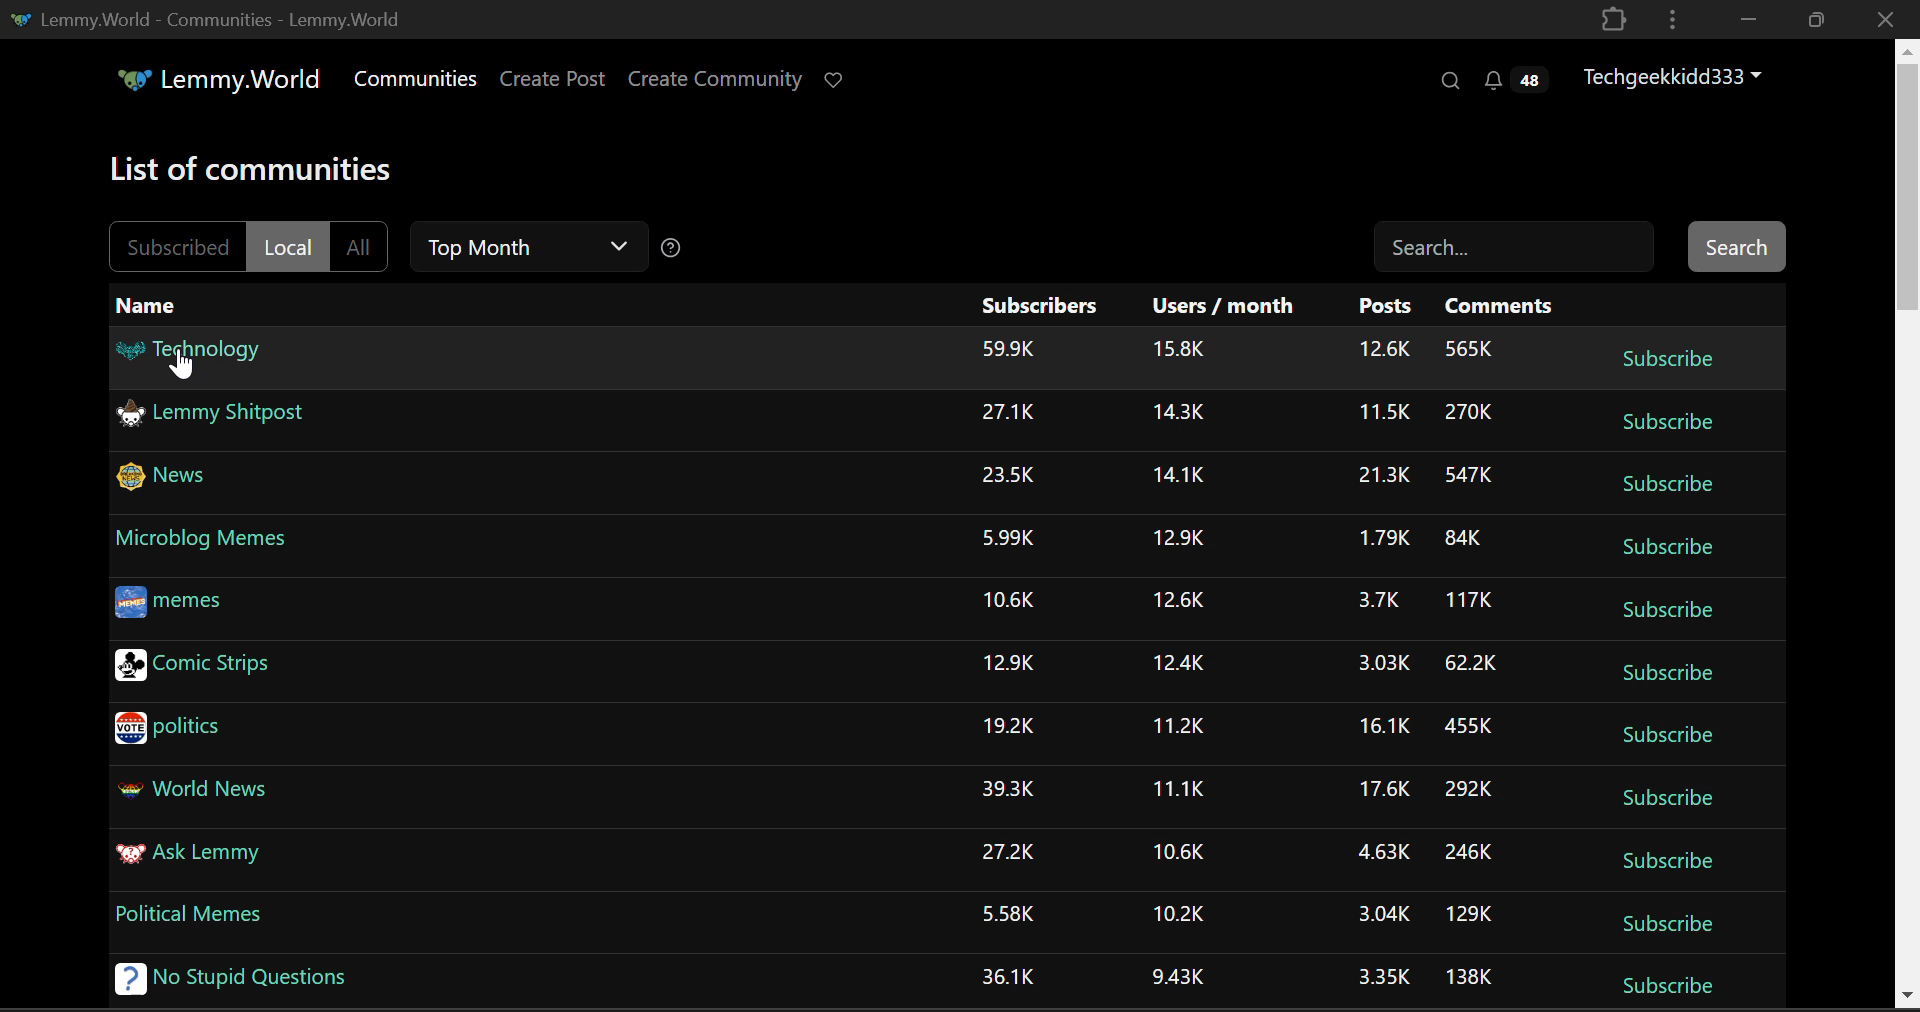 The image size is (1920, 1012). Describe the element at coordinates (1010, 474) in the screenshot. I see `Amount` at that location.